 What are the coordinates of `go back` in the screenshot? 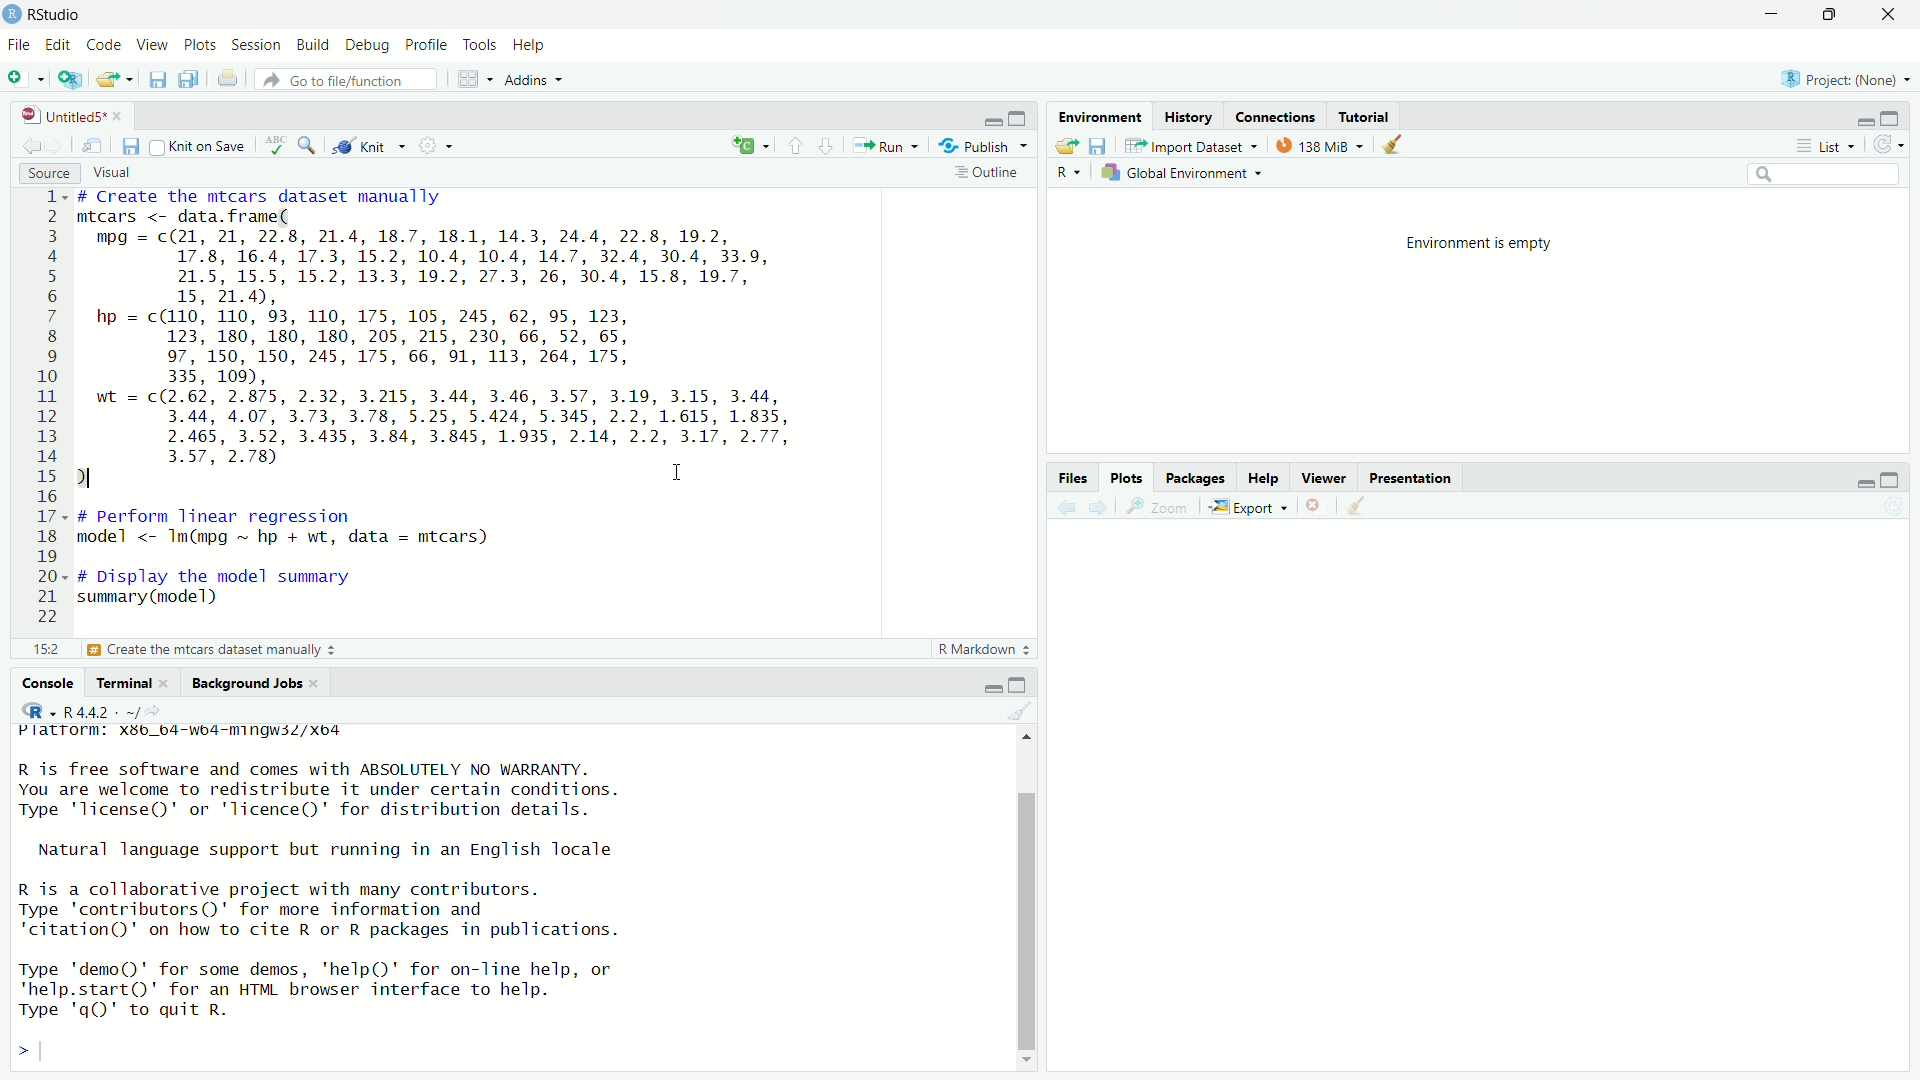 It's located at (29, 150).